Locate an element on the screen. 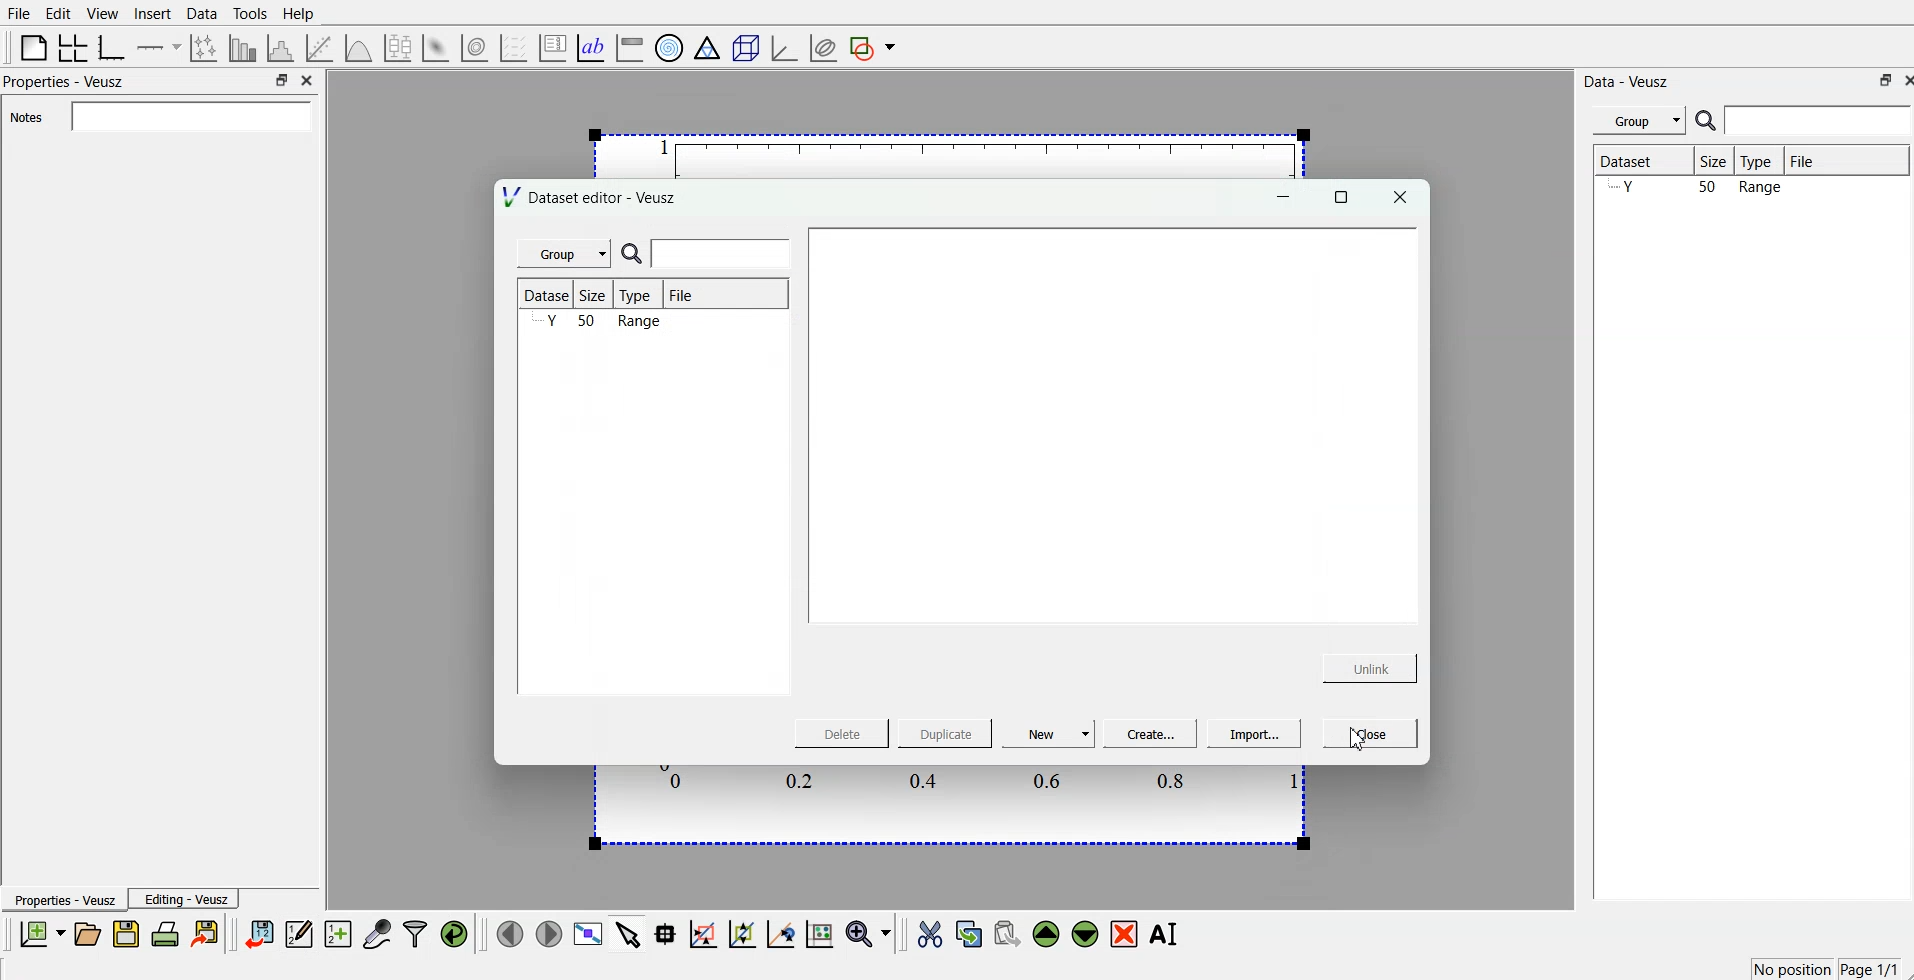 The image size is (1914, 980). move the selected widgets up is located at coordinates (1048, 934).